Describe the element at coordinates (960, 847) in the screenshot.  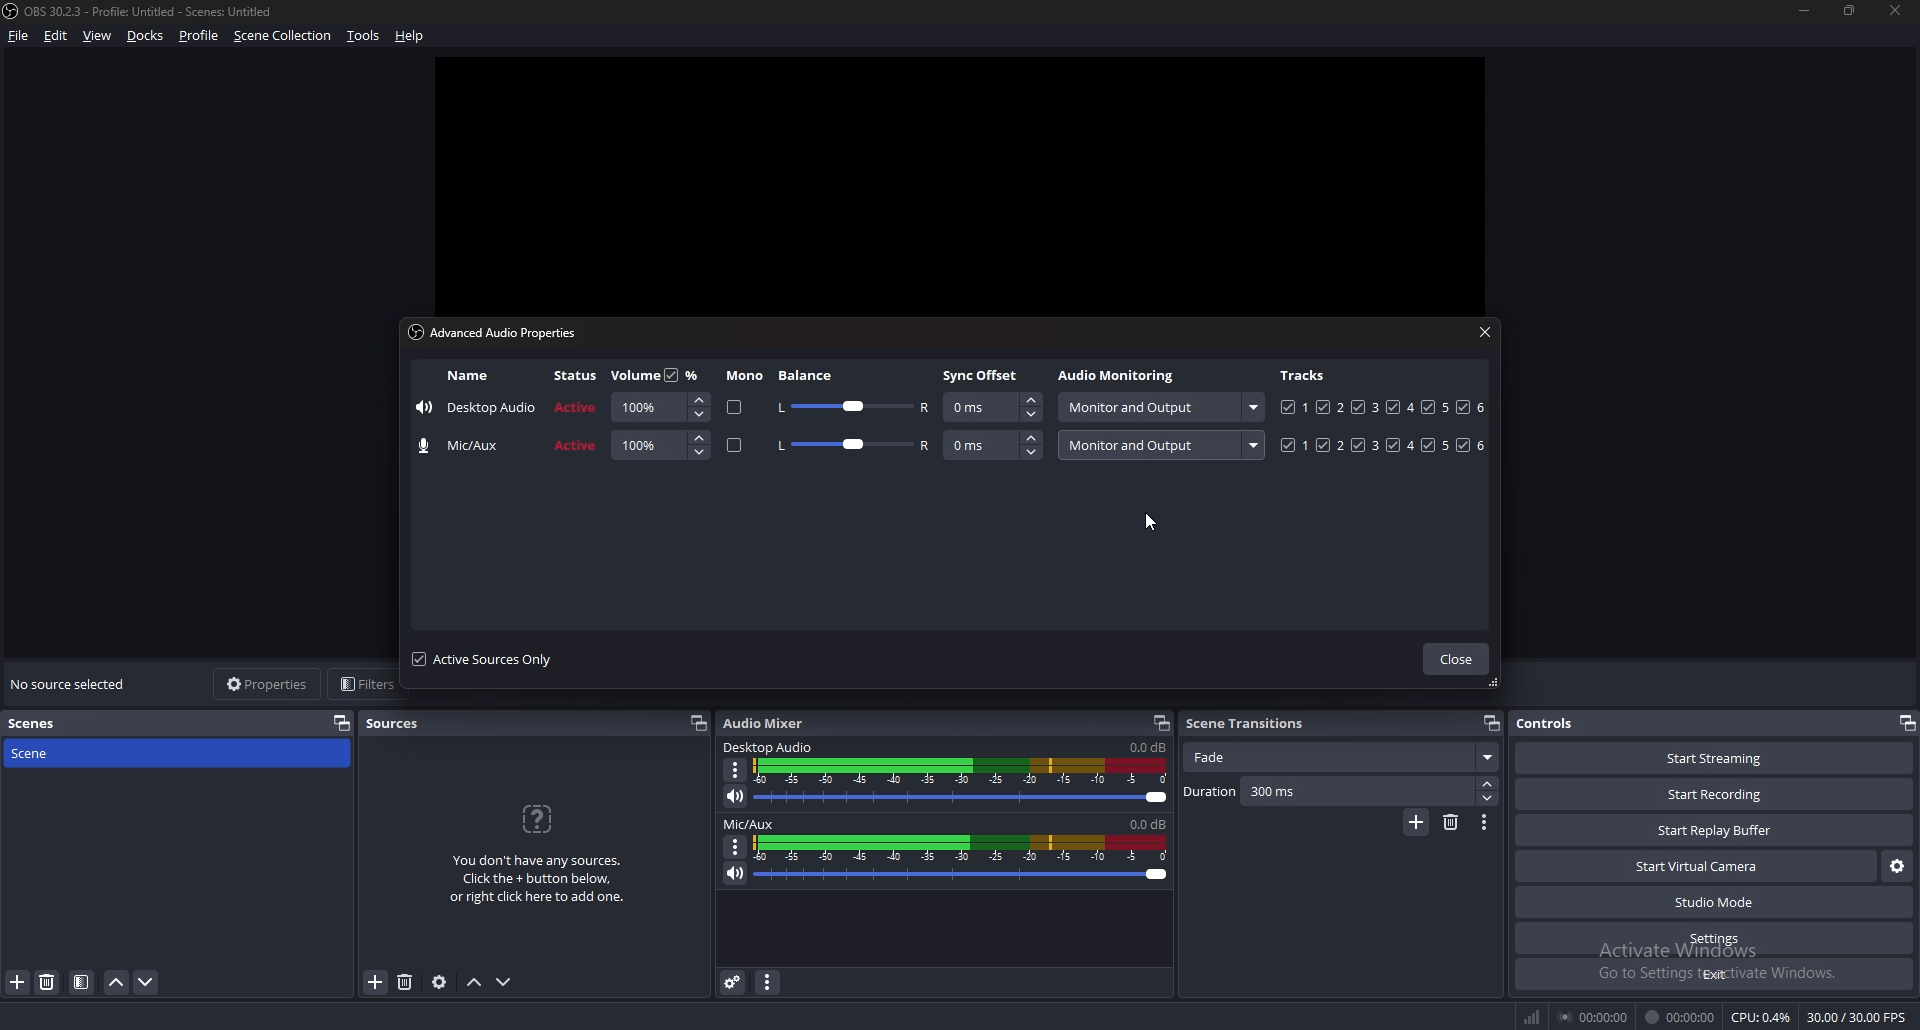
I see `volume test` at that location.